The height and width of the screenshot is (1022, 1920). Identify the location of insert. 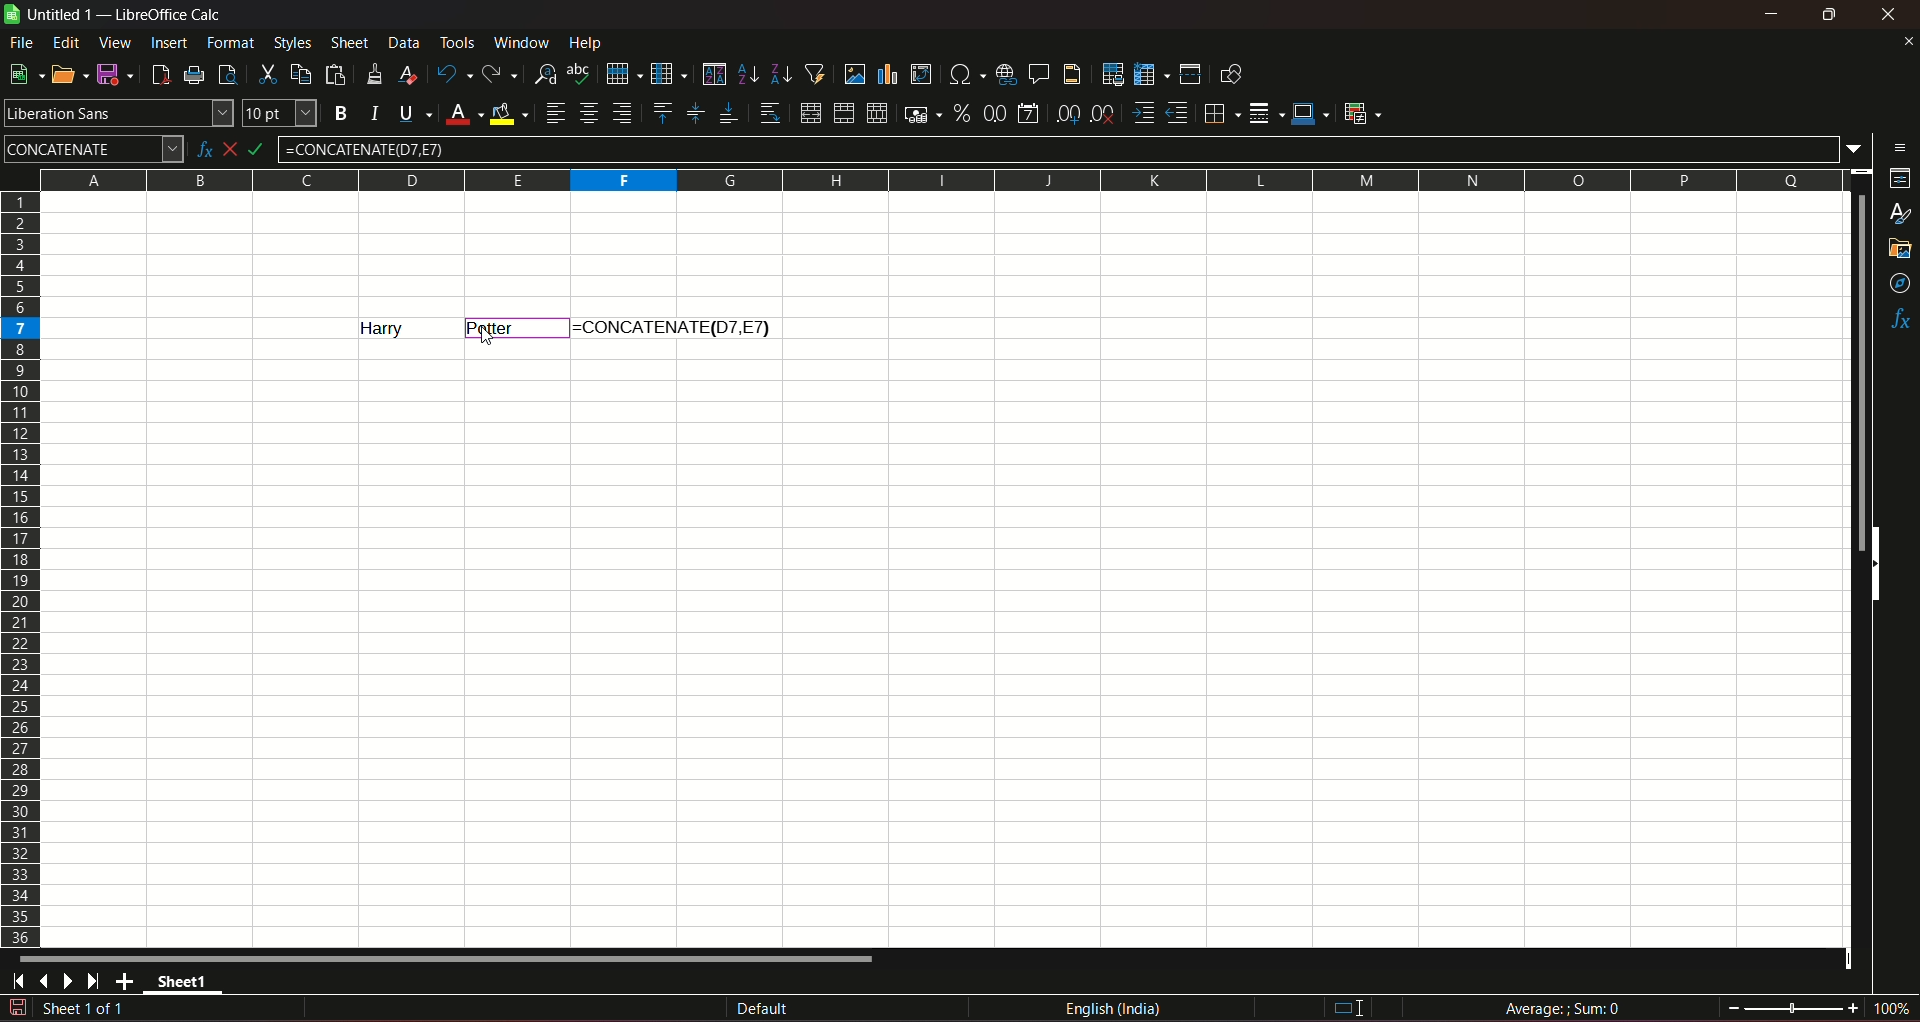
(167, 41).